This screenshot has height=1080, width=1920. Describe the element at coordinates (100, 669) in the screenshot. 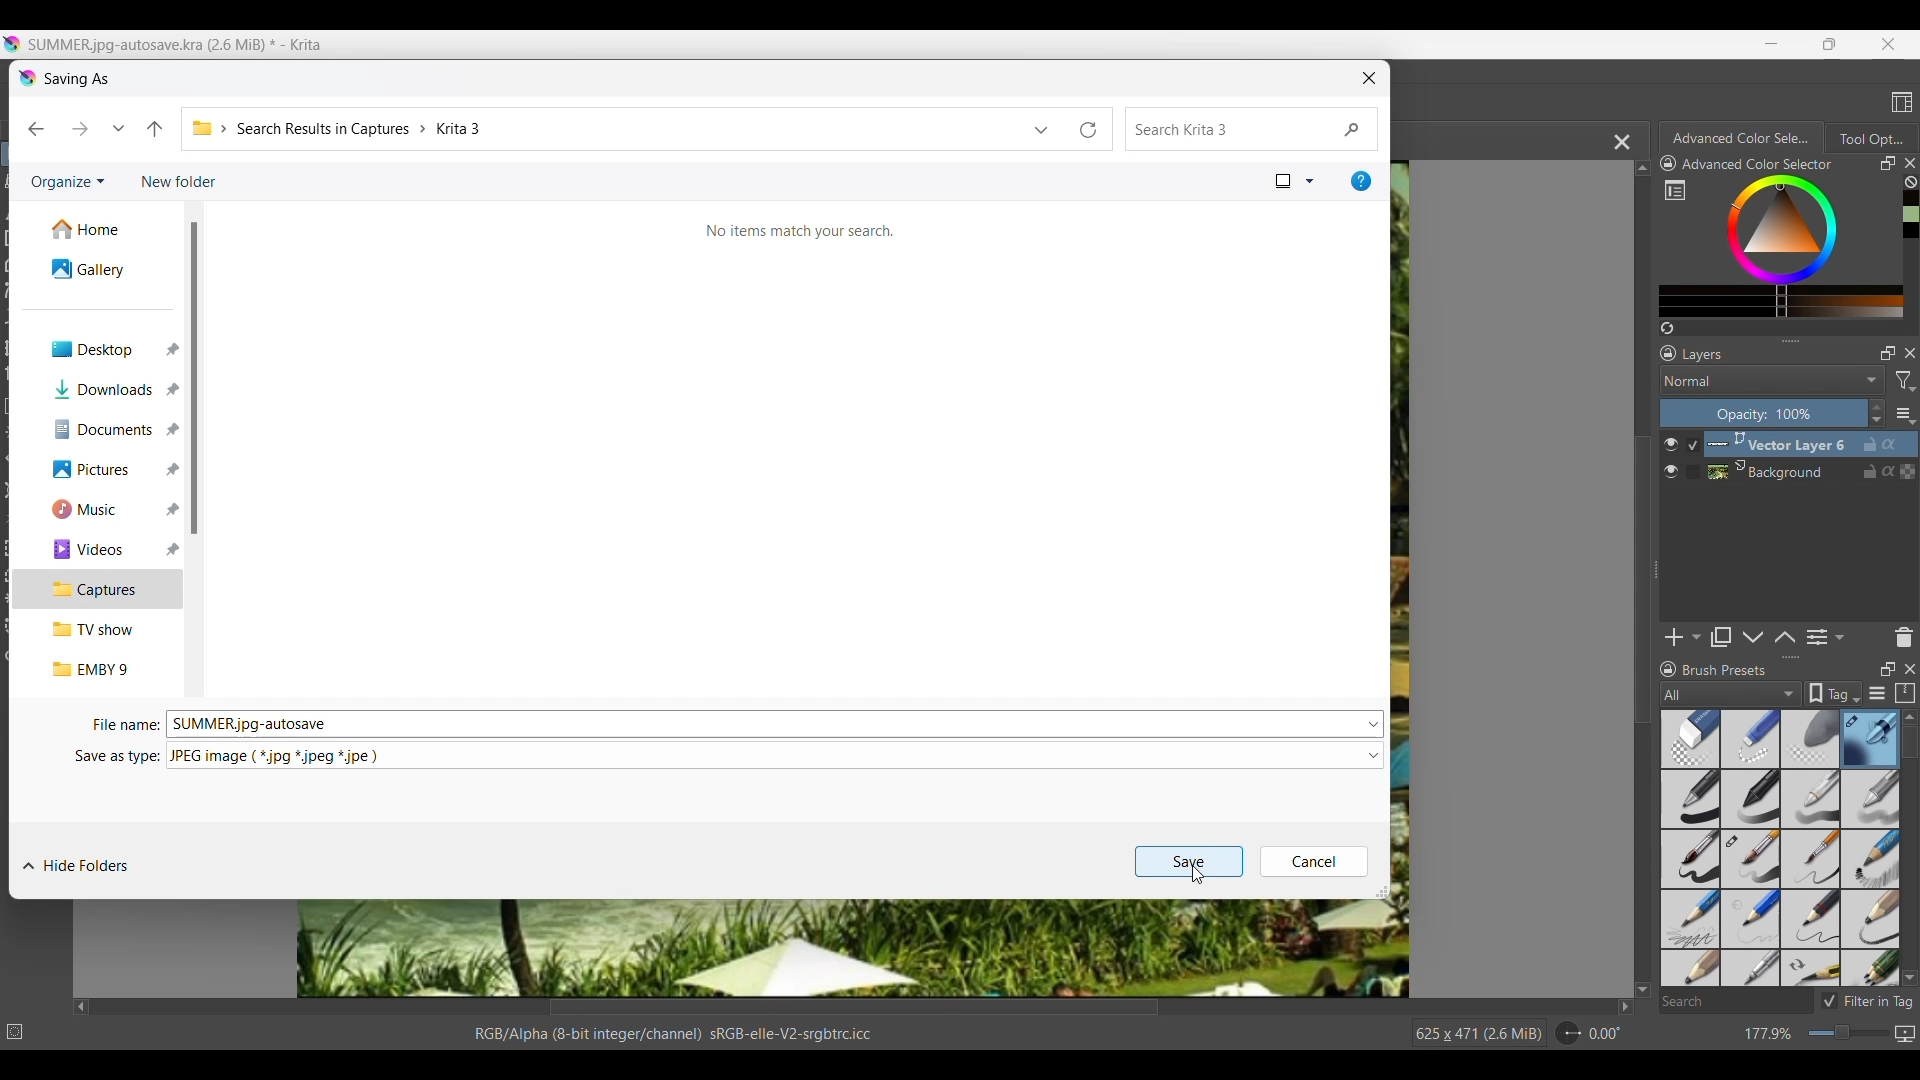

I see `EMBY 9 folder` at that location.